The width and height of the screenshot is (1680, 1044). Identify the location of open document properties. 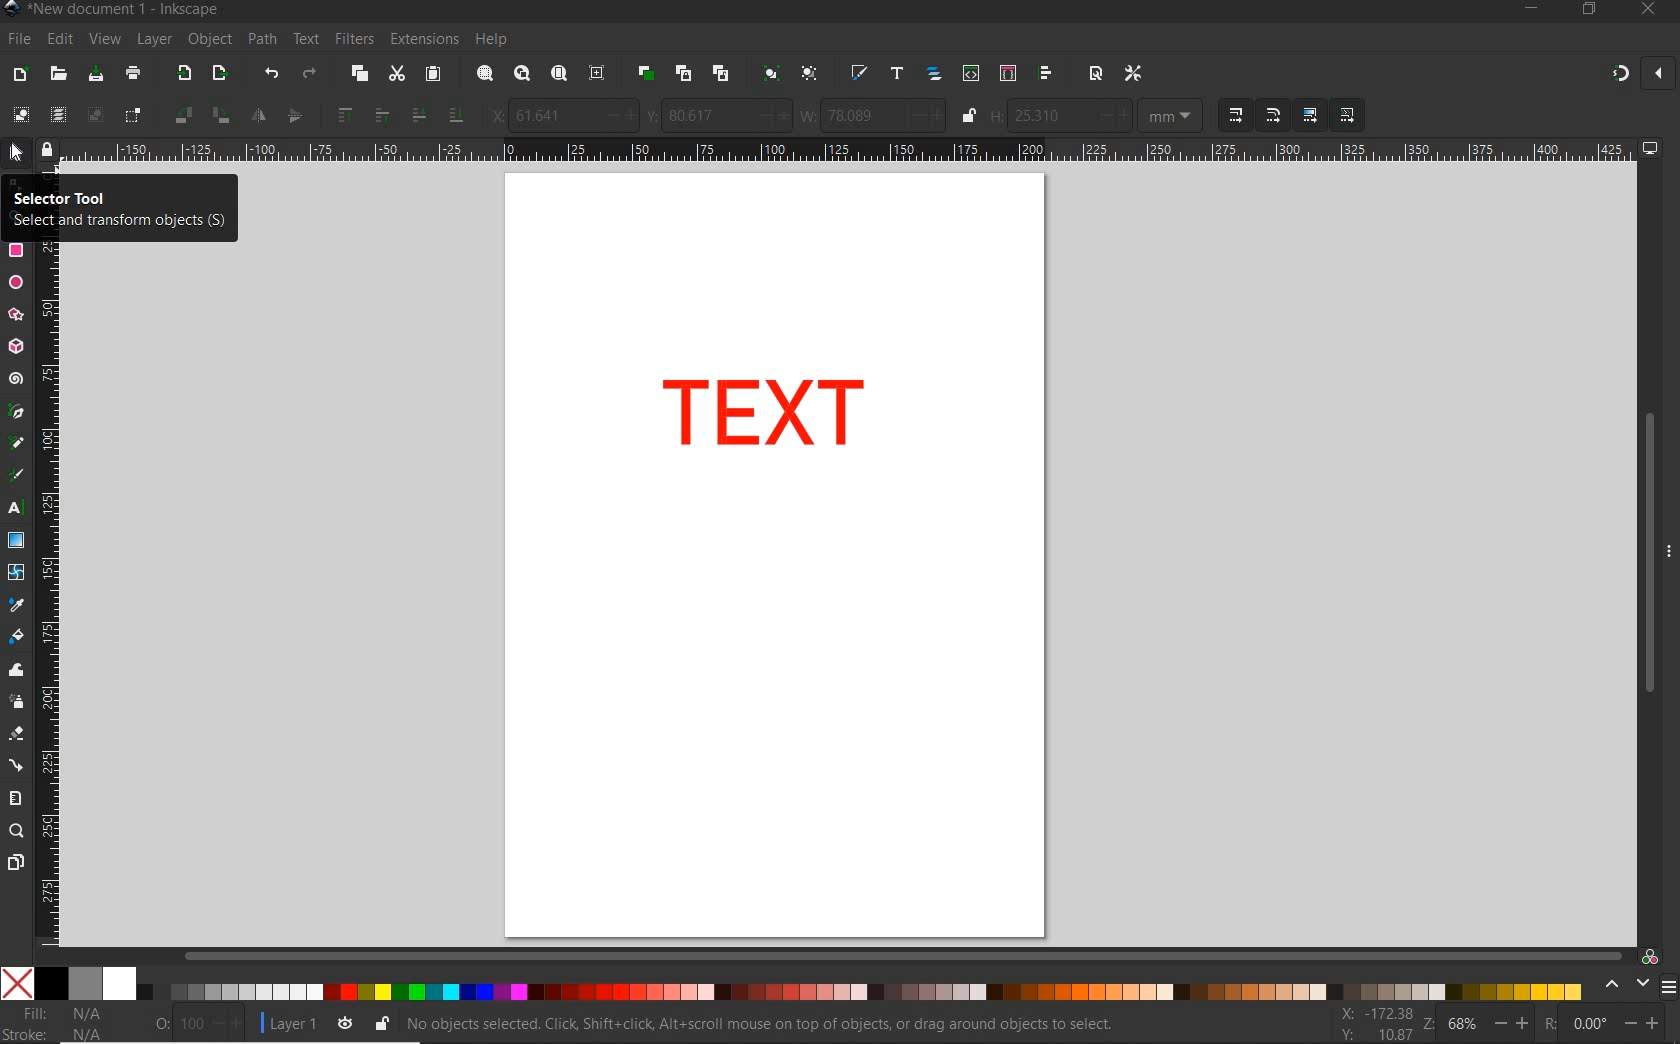
(1095, 73).